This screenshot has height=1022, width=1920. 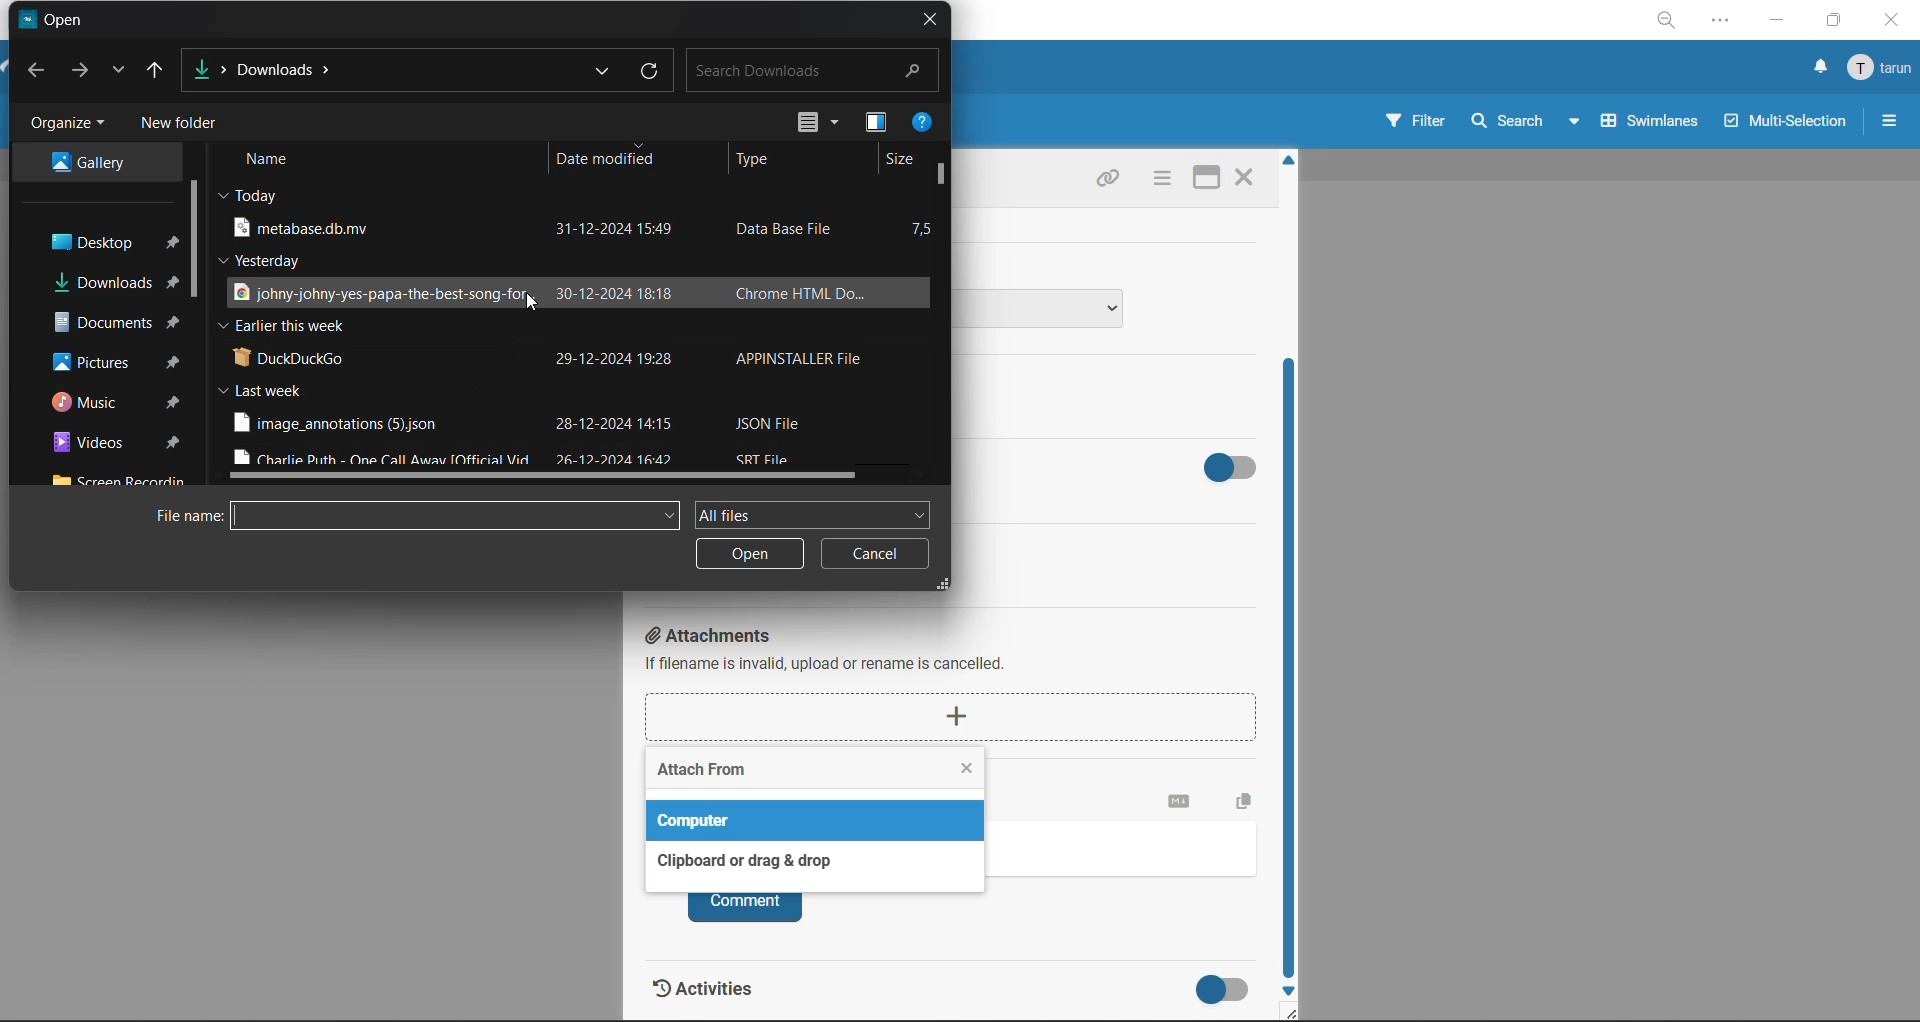 I want to click on open, so click(x=750, y=555).